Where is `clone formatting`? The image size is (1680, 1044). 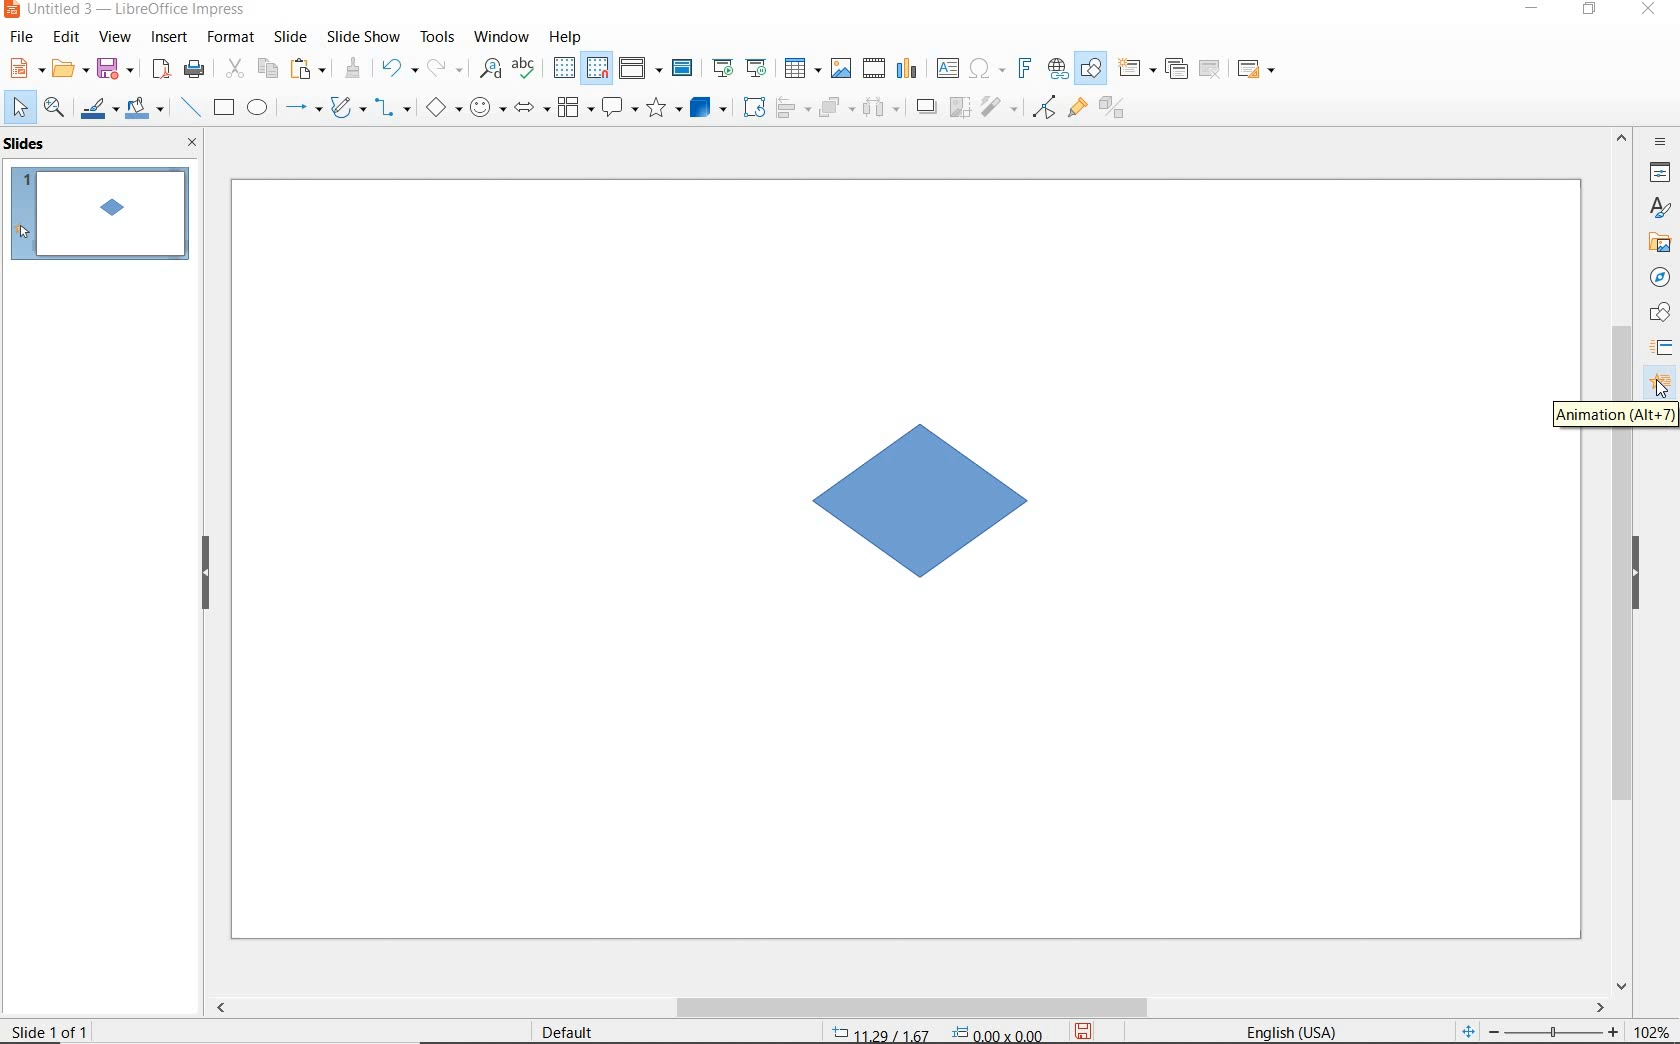 clone formatting is located at coordinates (351, 69).